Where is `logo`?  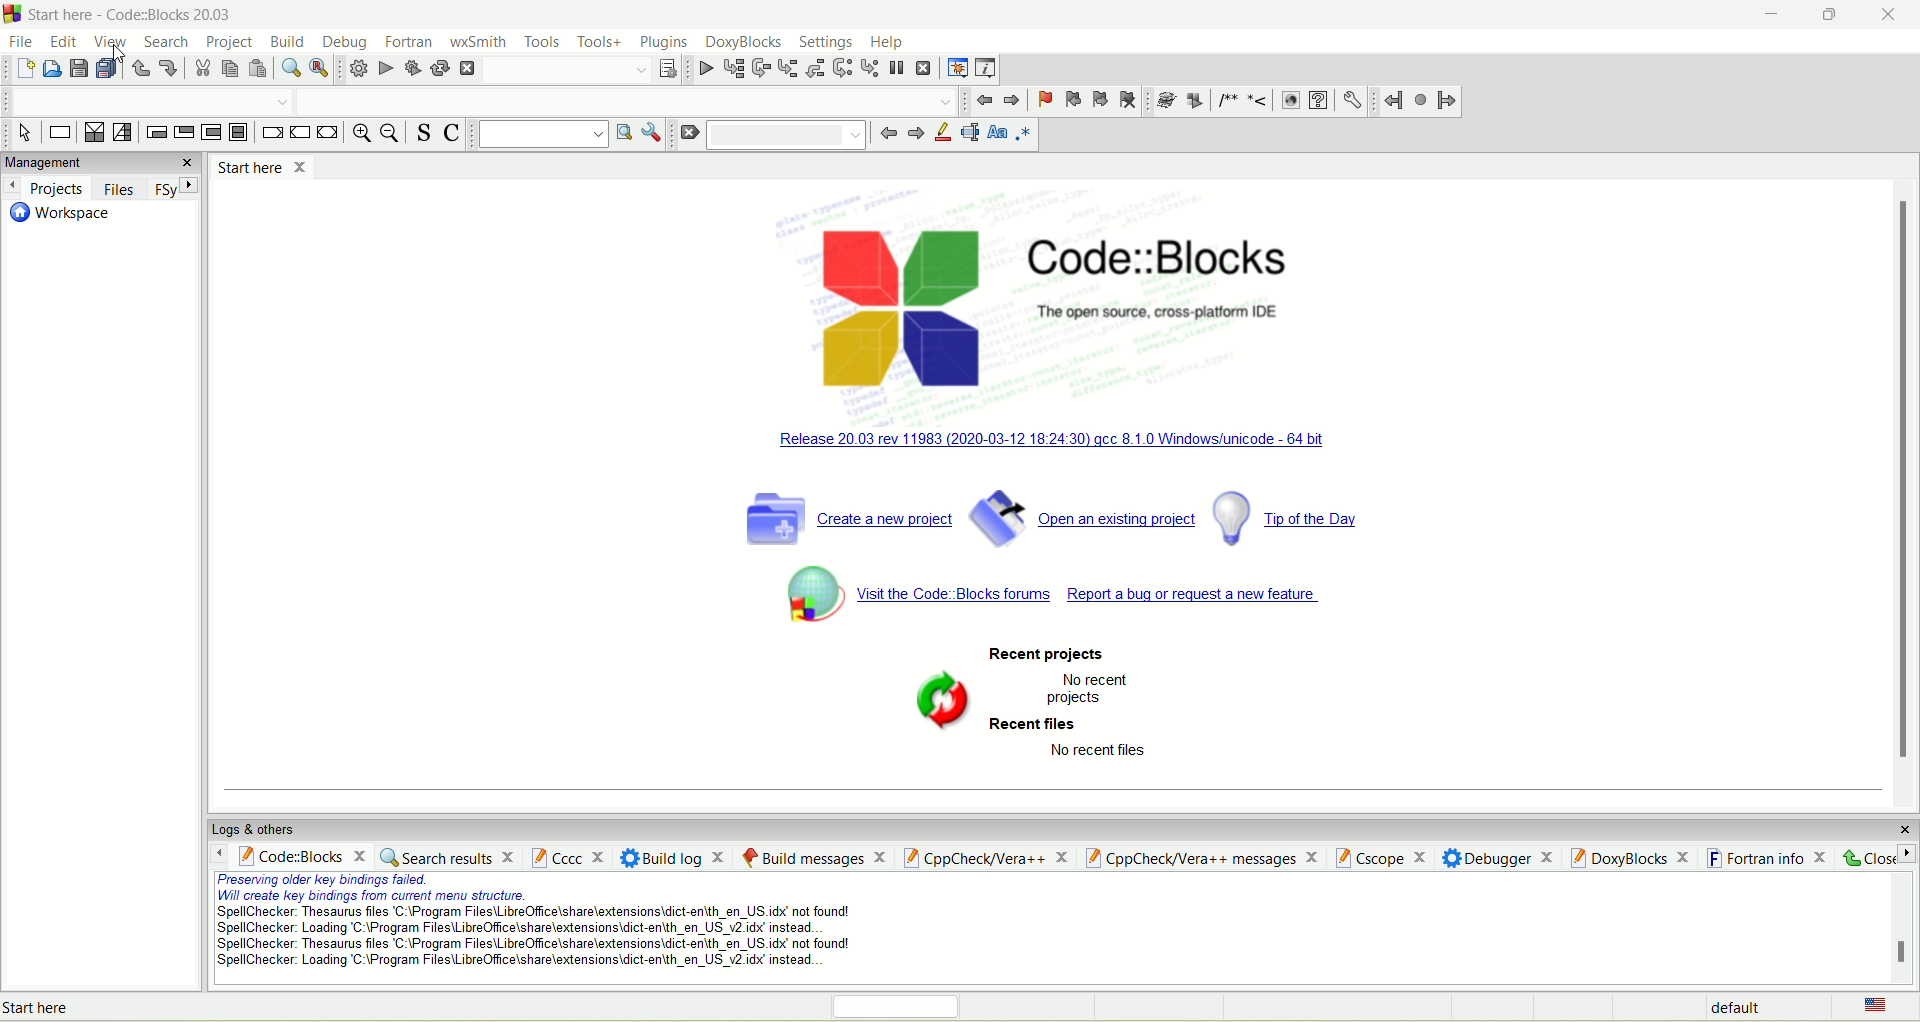 logo is located at coordinates (896, 304).